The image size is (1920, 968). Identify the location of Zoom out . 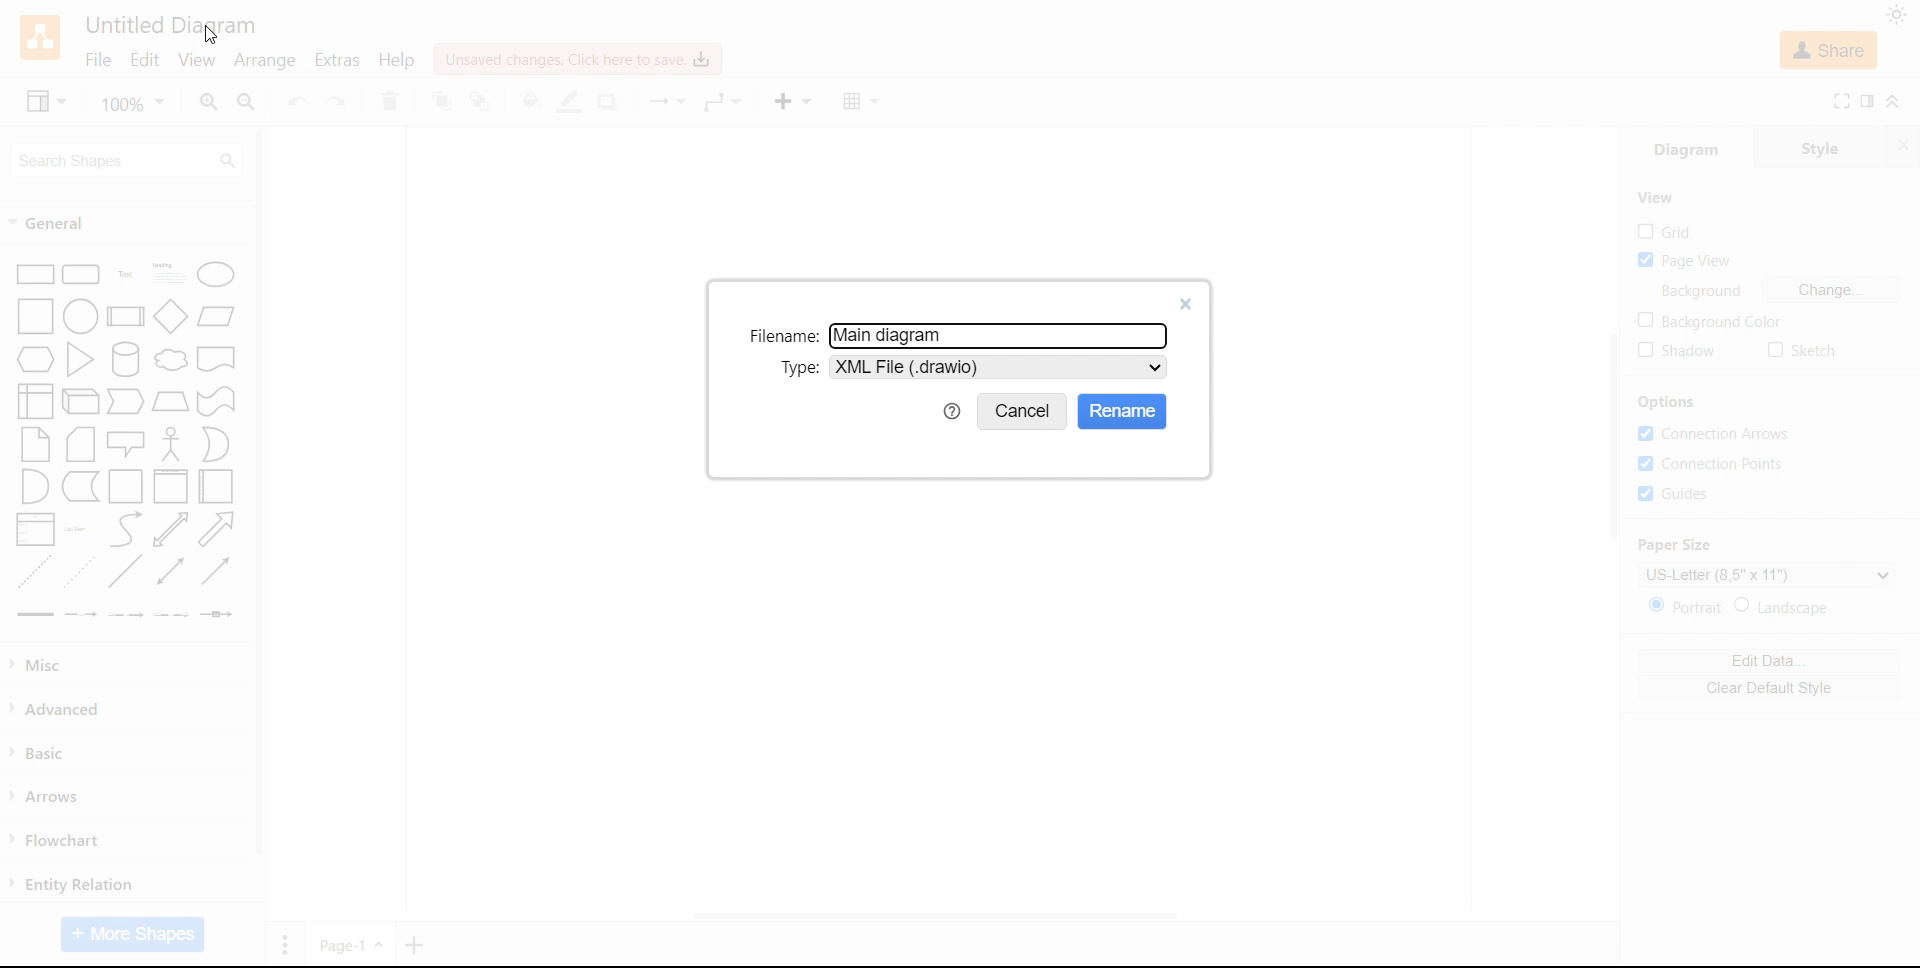
(248, 102).